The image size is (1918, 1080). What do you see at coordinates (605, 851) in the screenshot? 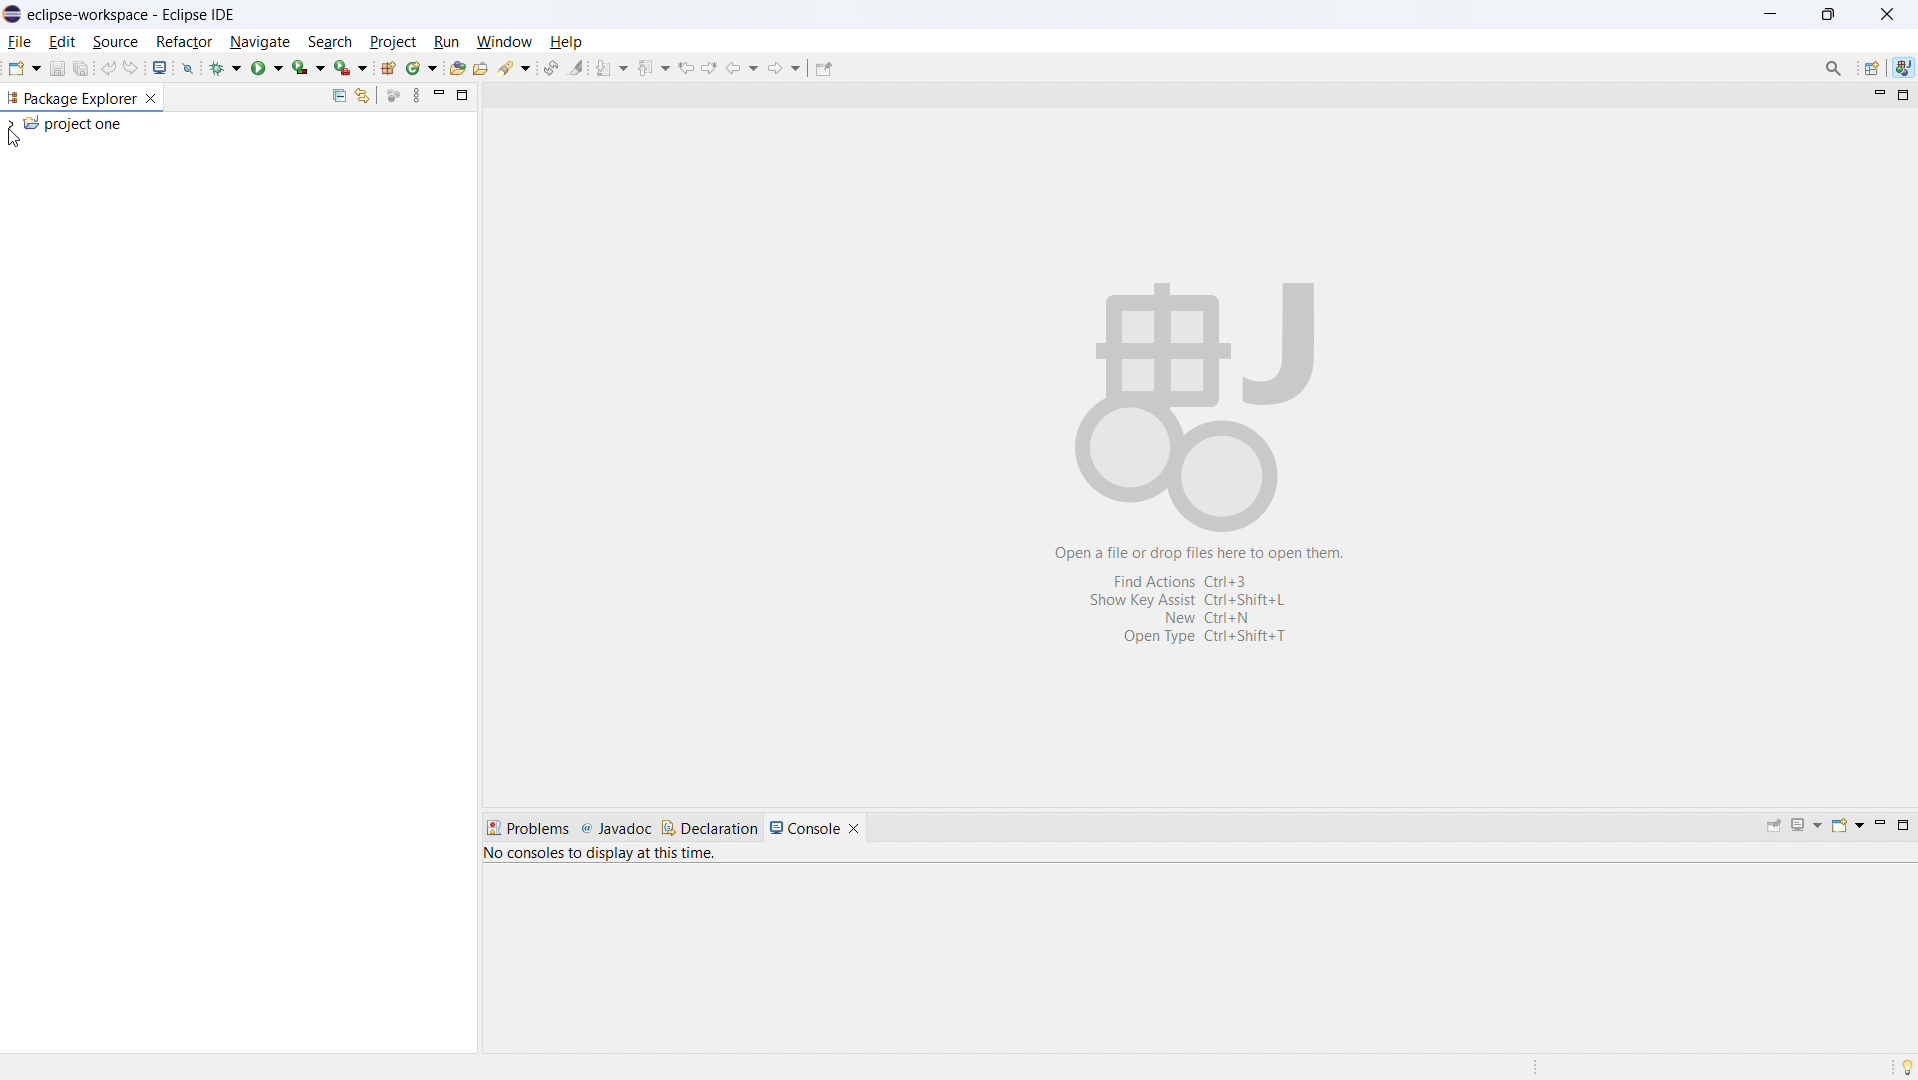
I see `No consoles to display at this time.` at bounding box center [605, 851].